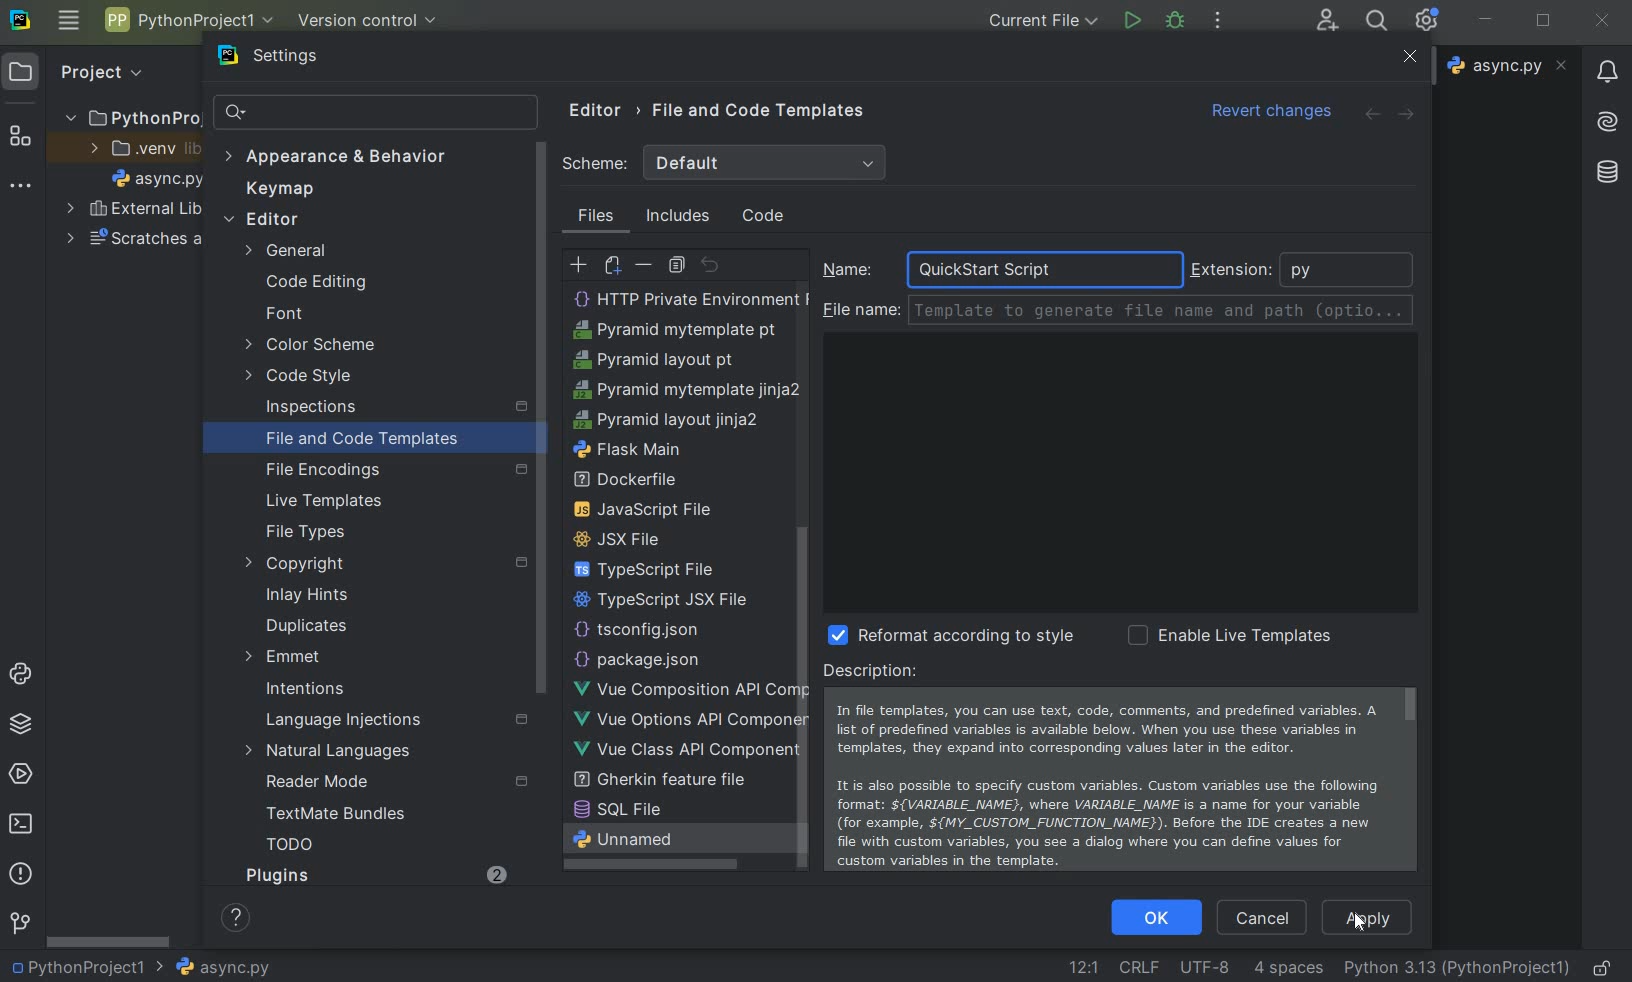  What do you see at coordinates (689, 716) in the screenshot?
I see `HTTP Private Environment` at bounding box center [689, 716].